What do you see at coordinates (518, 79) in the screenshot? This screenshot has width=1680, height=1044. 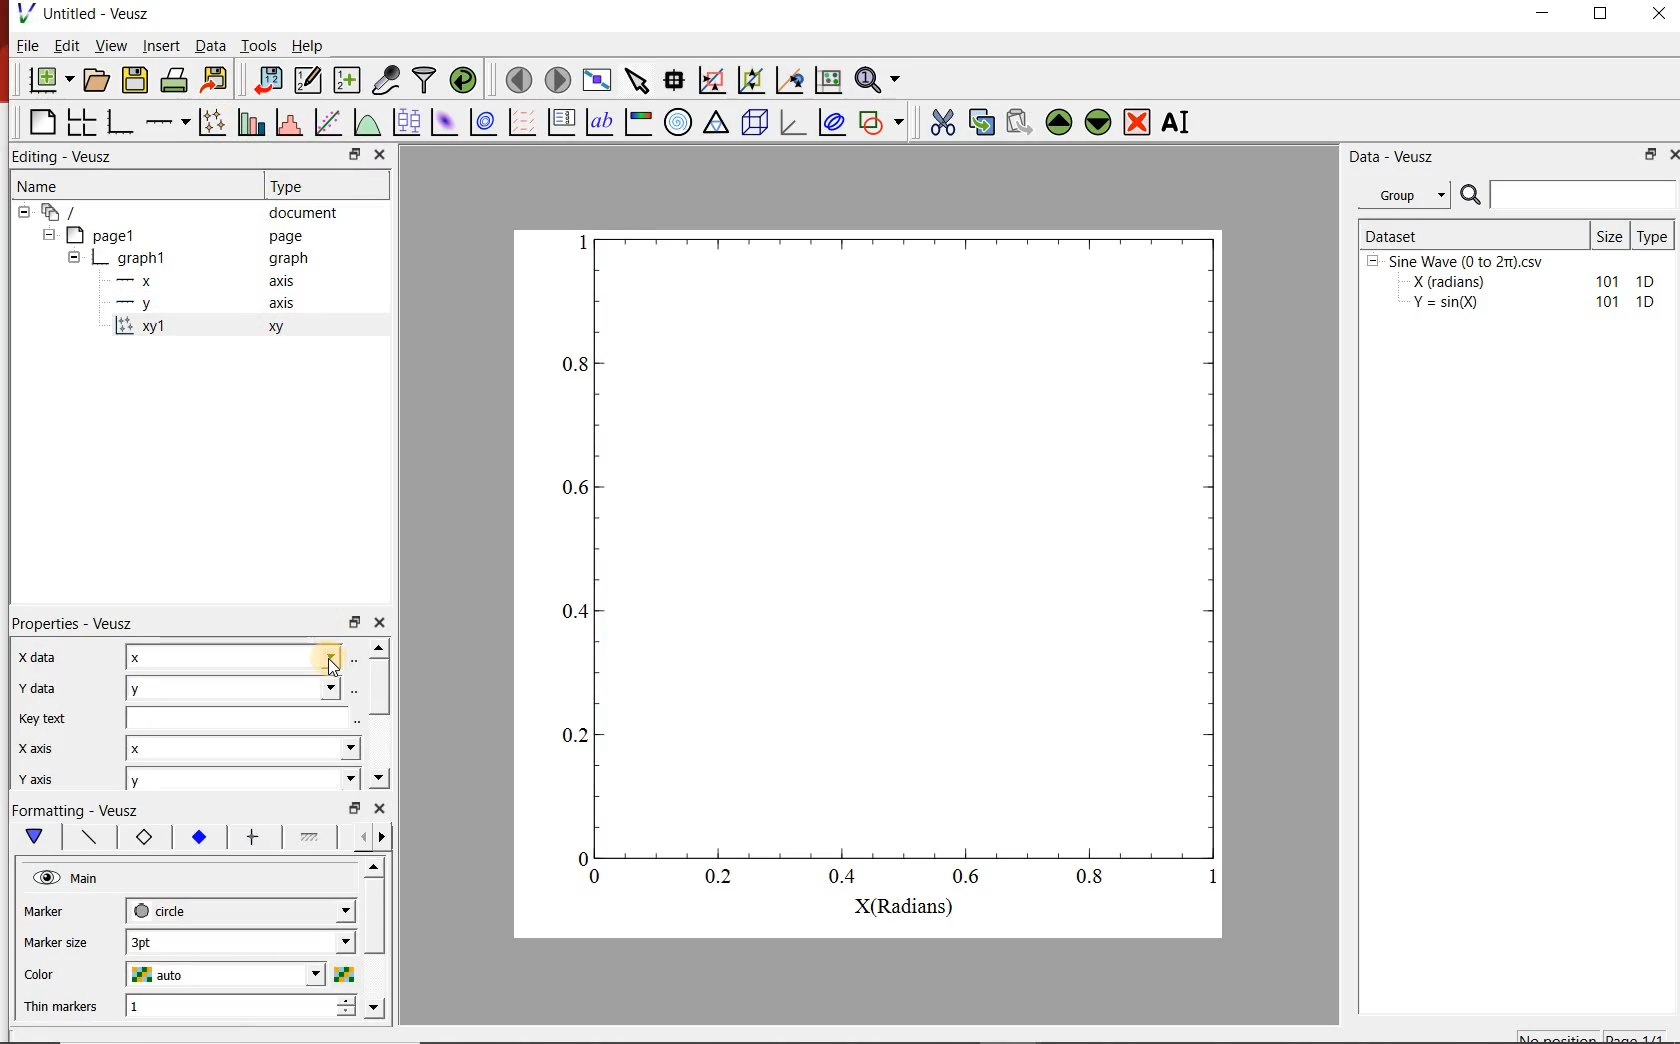 I see `go to previous page` at bounding box center [518, 79].